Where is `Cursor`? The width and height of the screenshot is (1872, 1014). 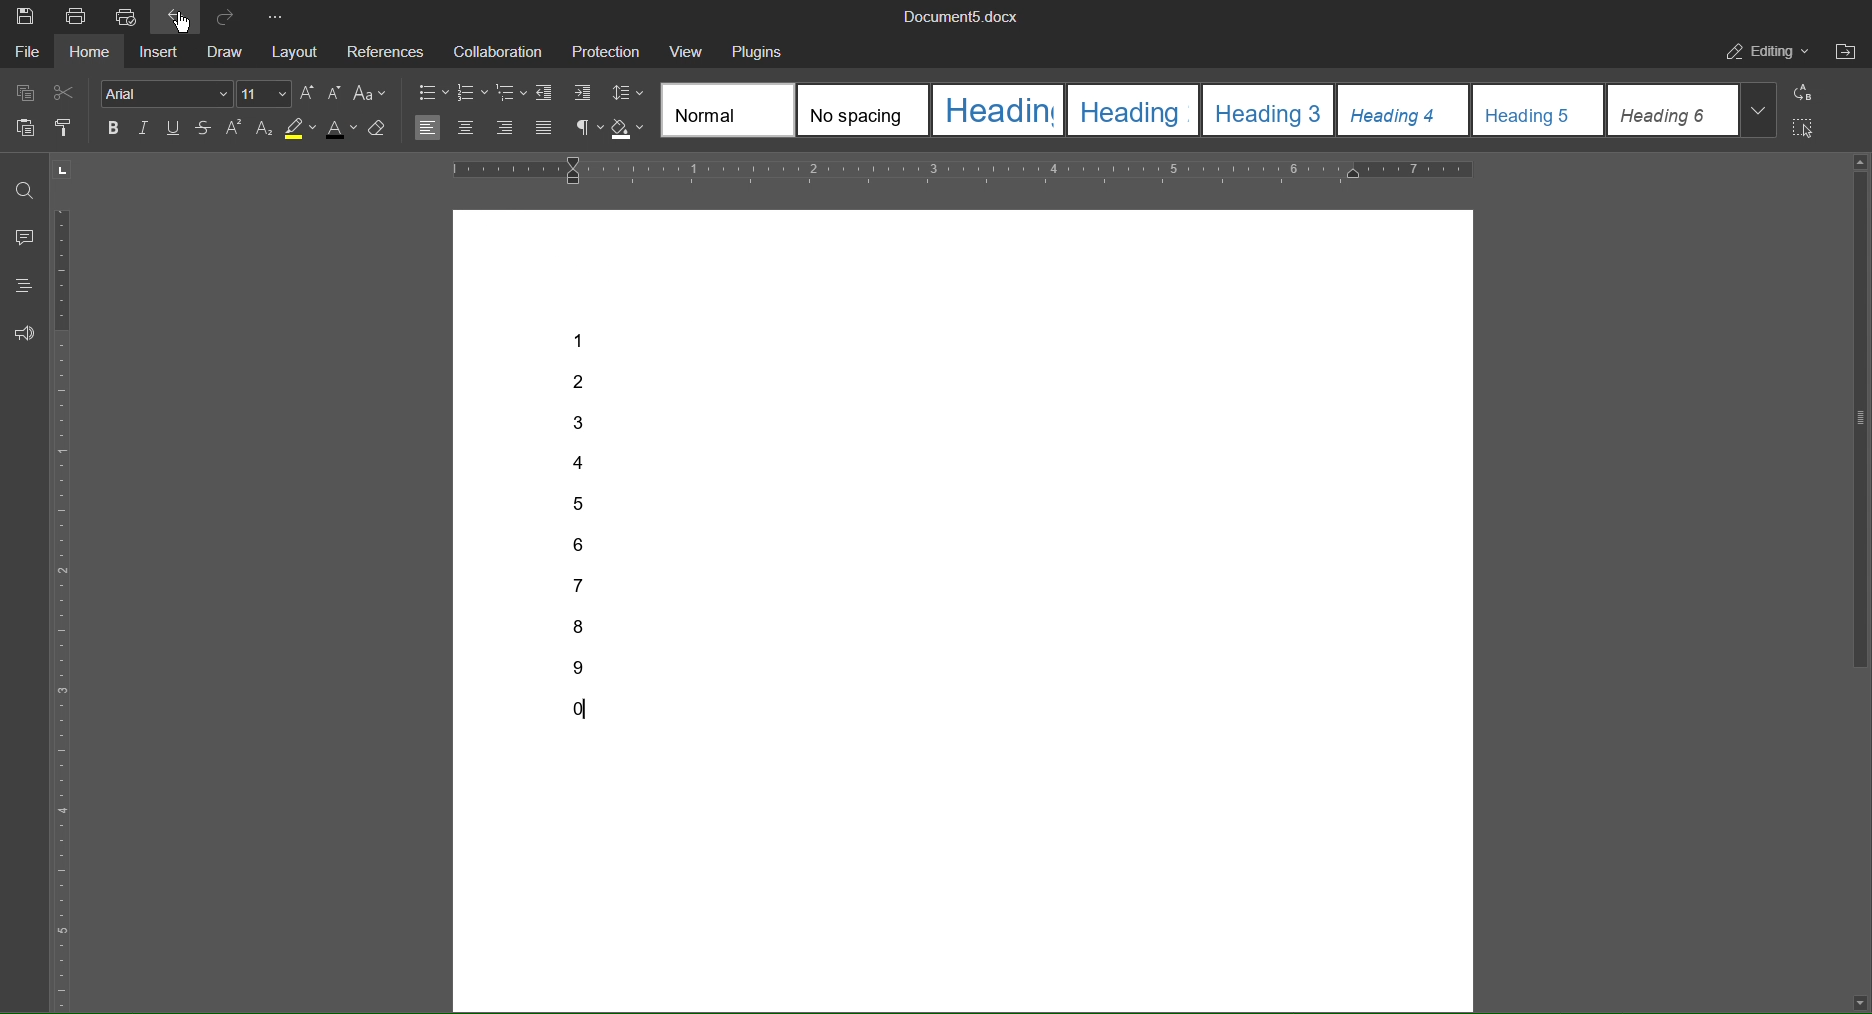
Cursor is located at coordinates (181, 20).